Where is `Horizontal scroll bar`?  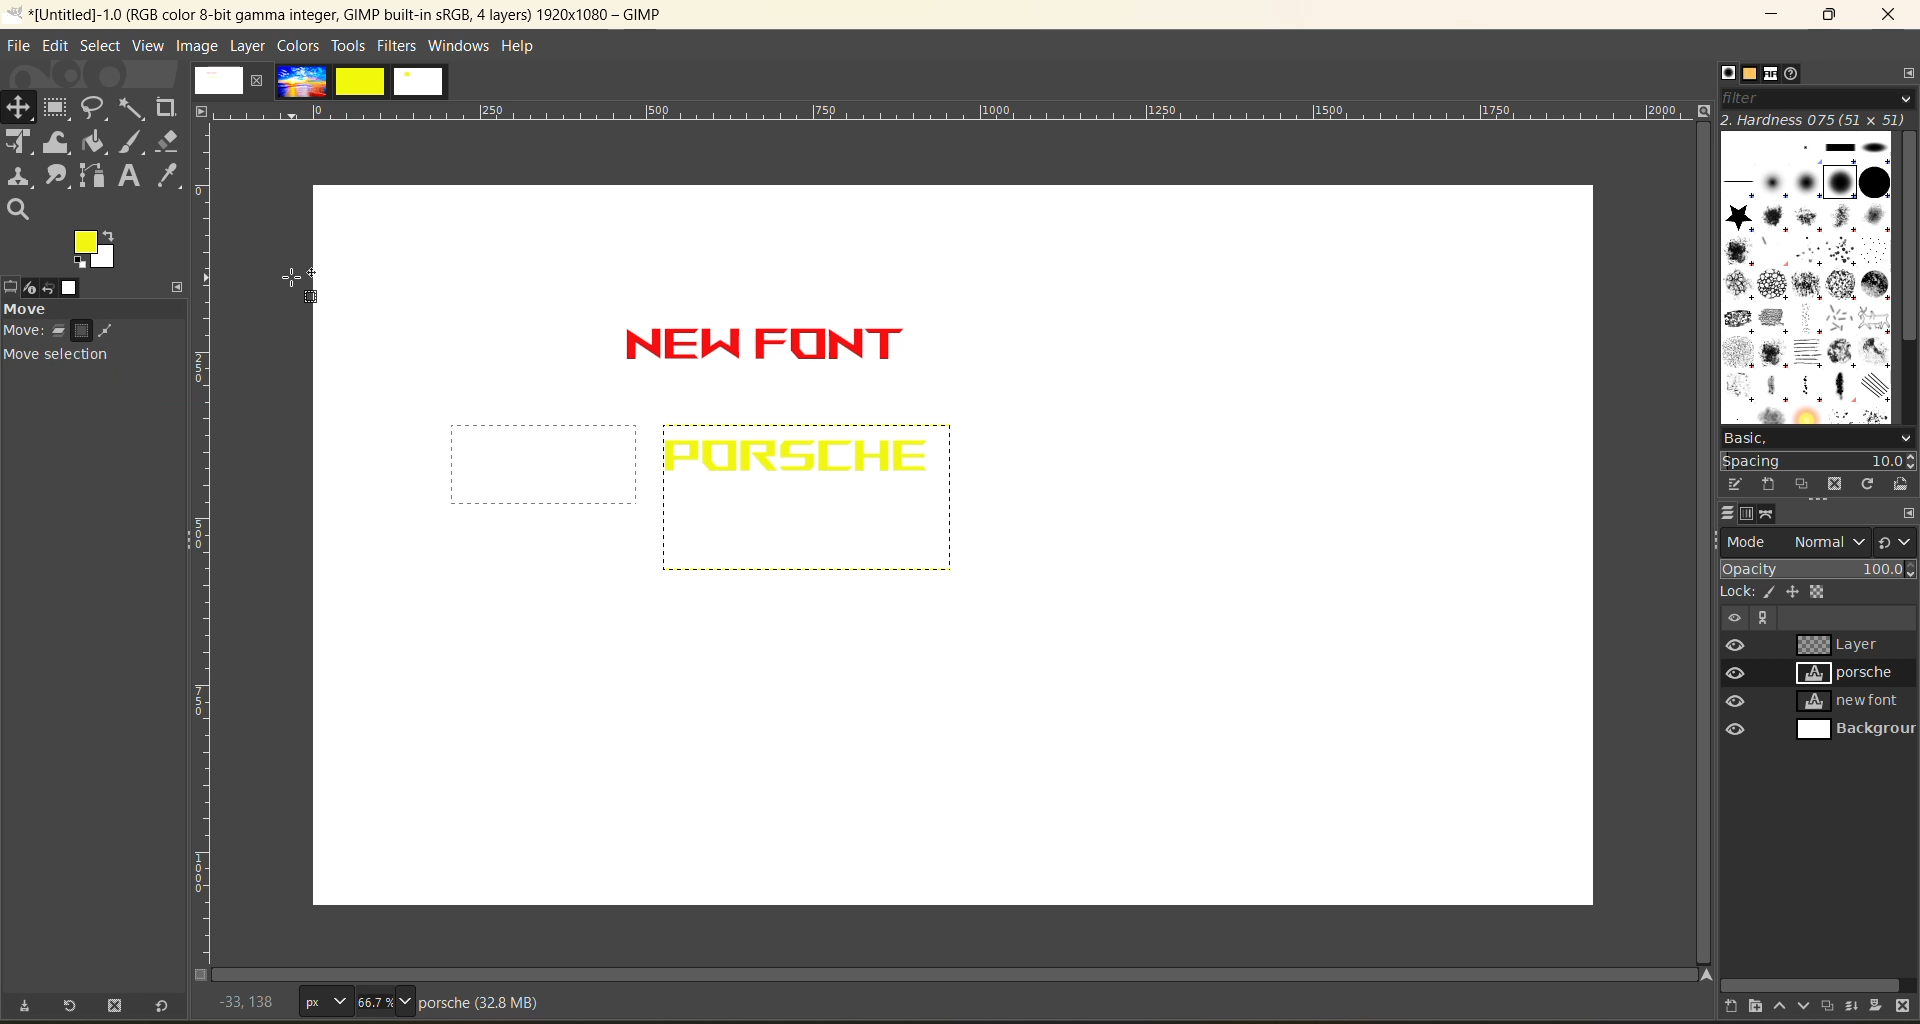 Horizontal scroll bar is located at coordinates (850, 970).